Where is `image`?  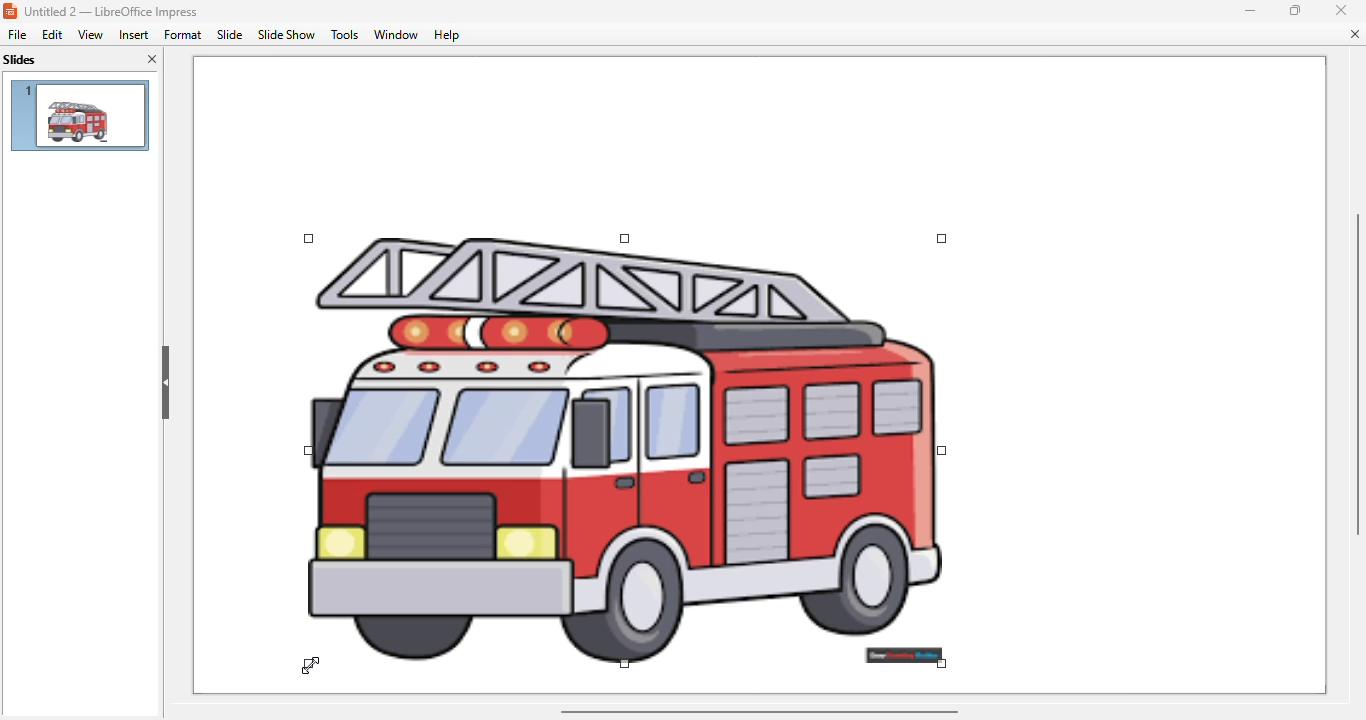 image is located at coordinates (626, 439).